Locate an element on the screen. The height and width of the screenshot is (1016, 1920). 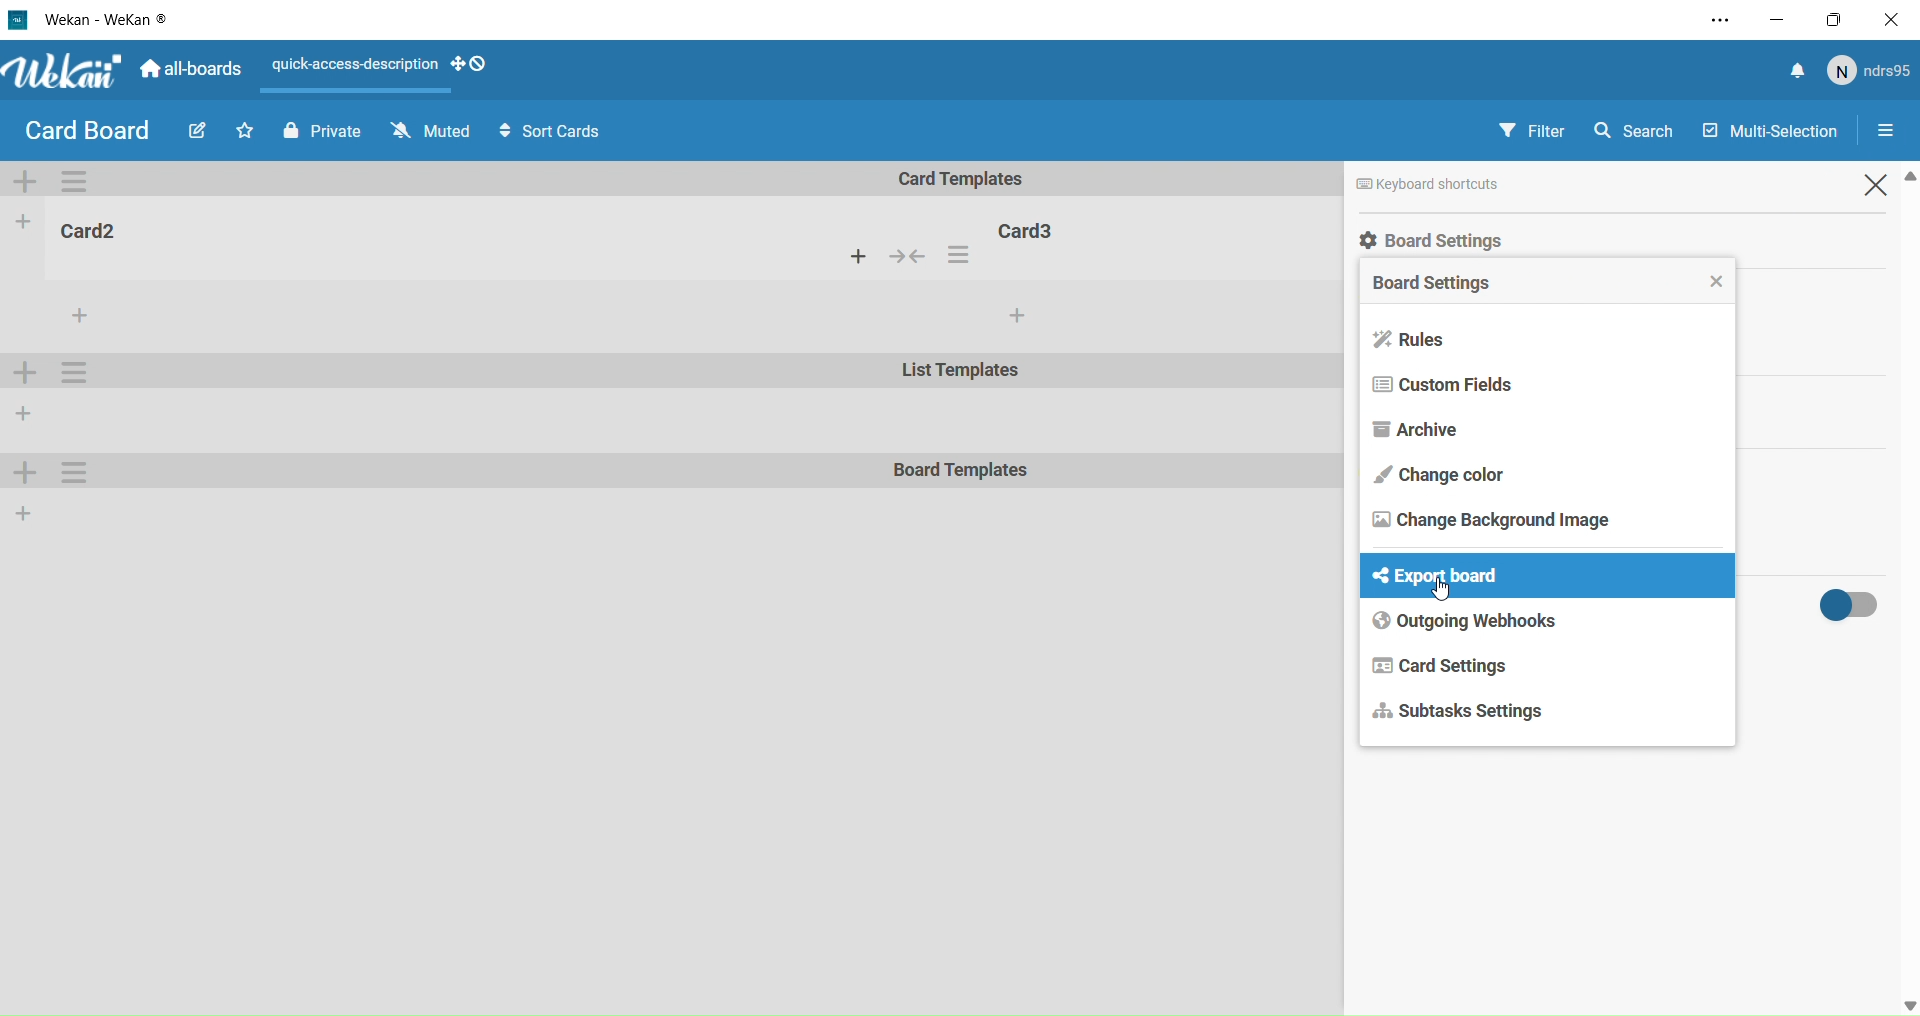
Settings is located at coordinates (78, 472).